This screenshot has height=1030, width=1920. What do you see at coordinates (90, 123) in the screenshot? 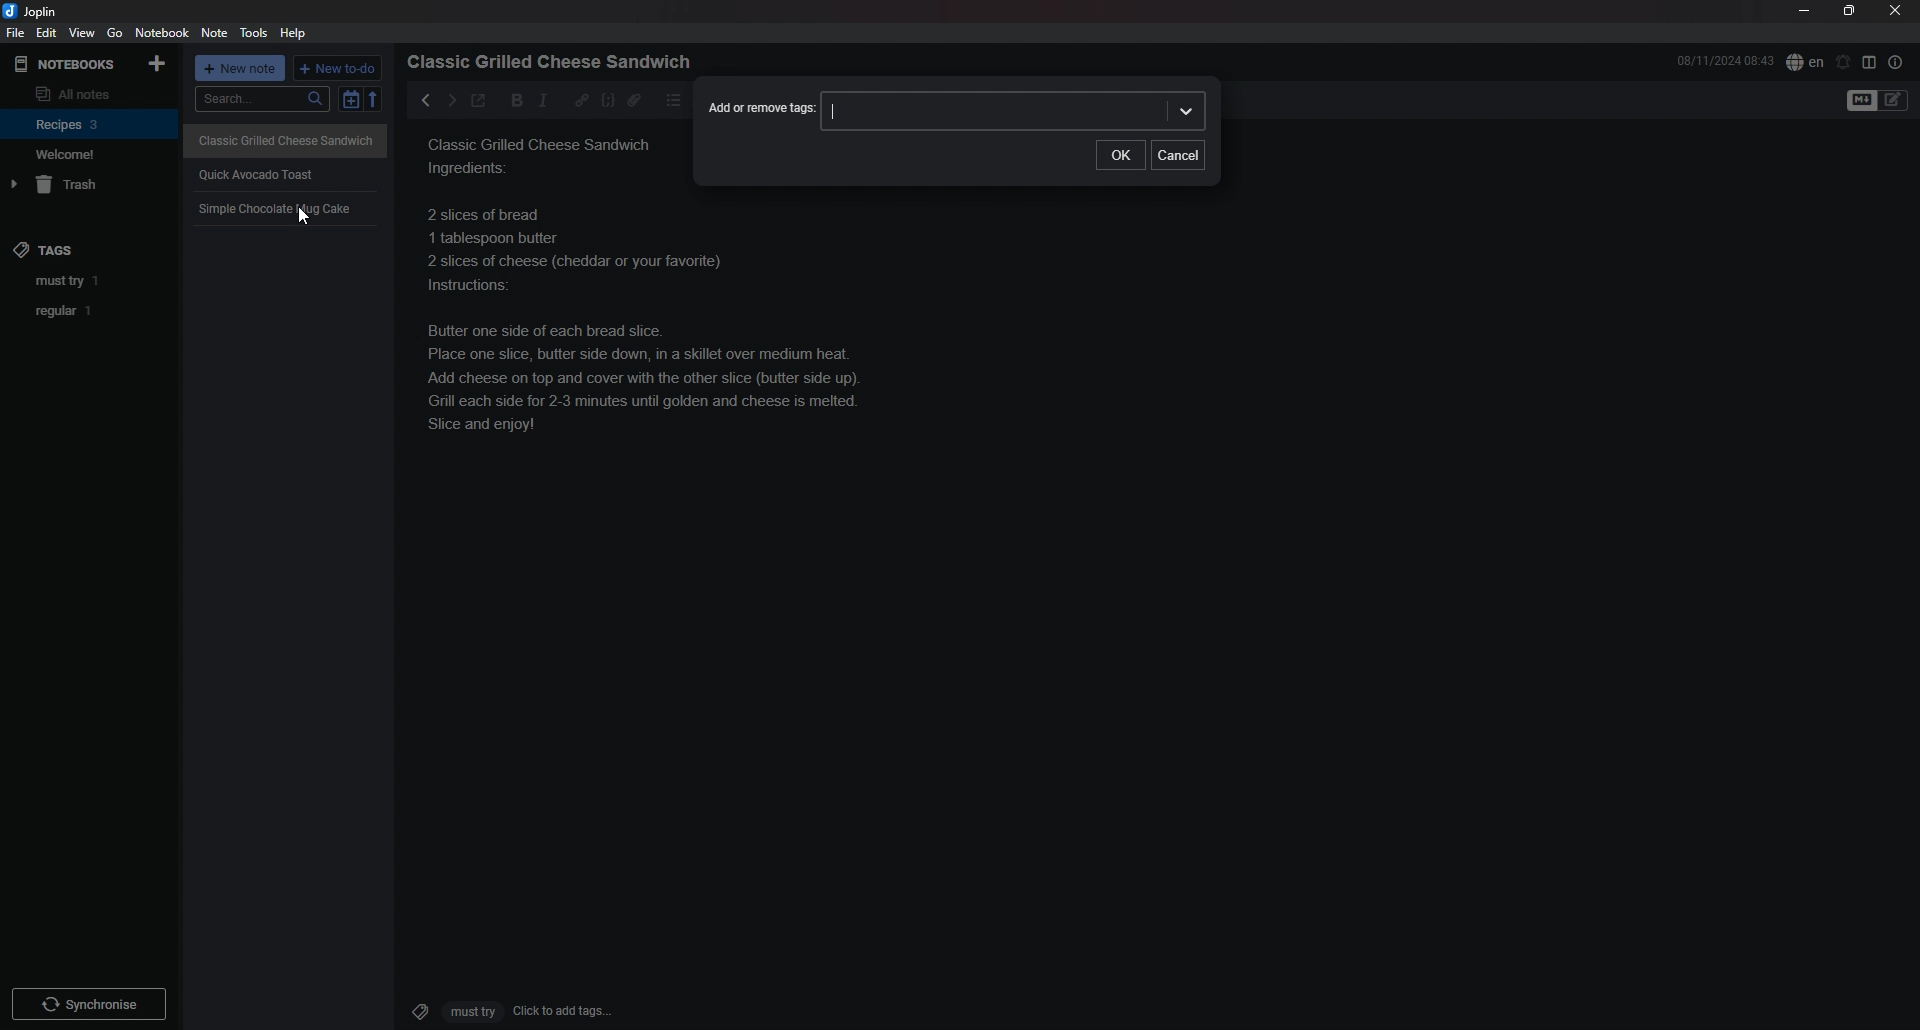
I see `notebook` at bounding box center [90, 123].